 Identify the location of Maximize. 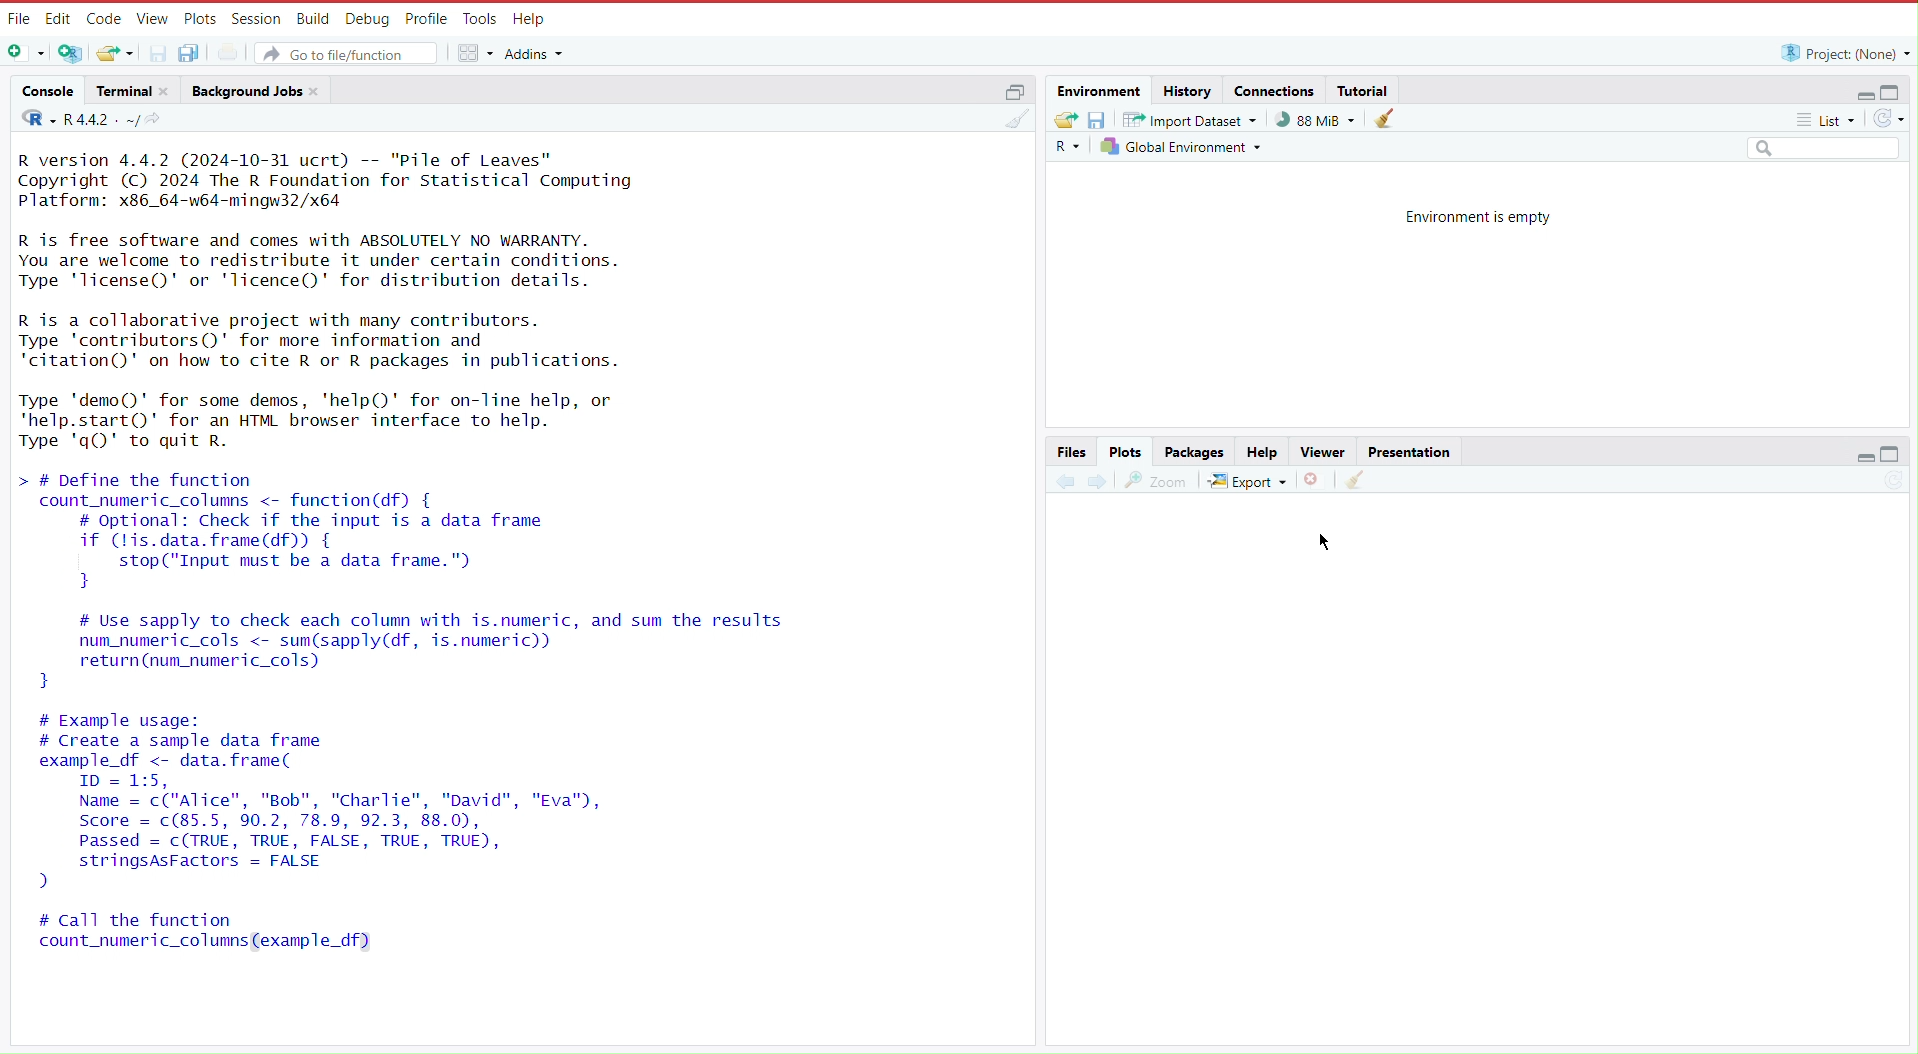
(1893, 455).